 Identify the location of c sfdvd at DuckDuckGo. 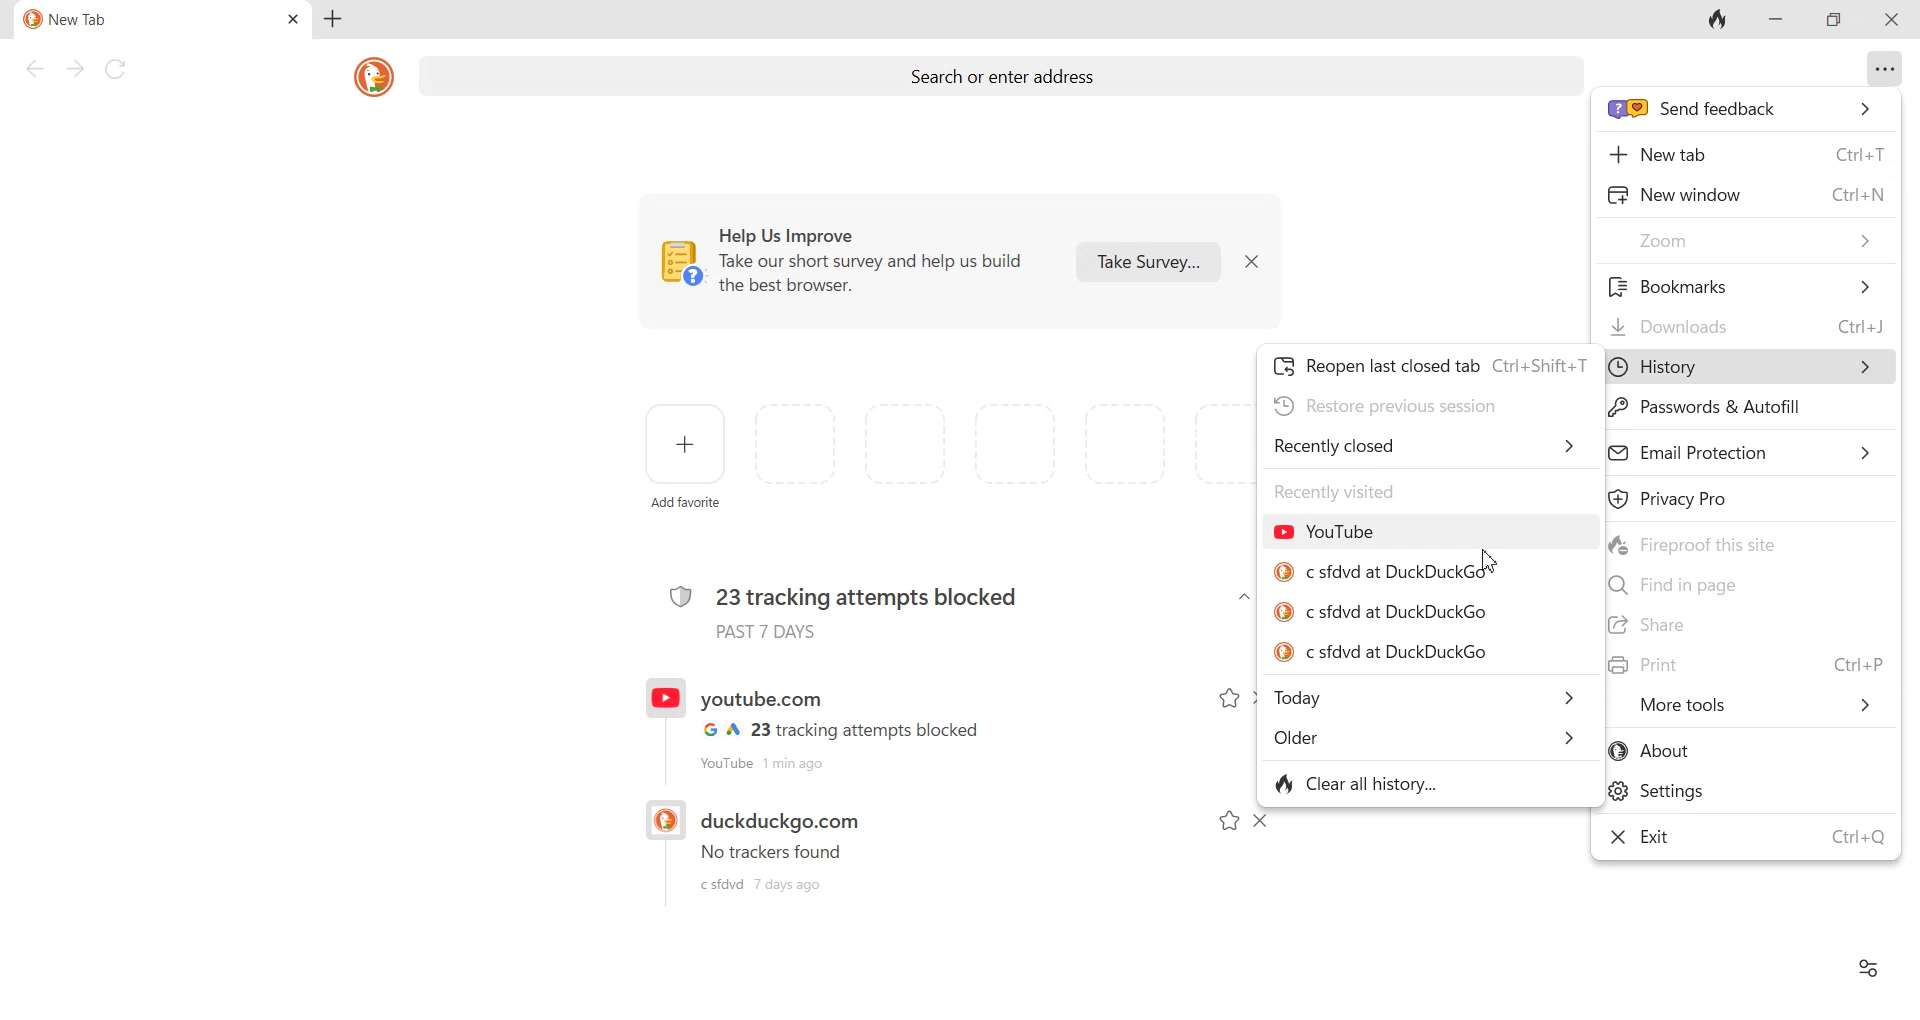
(1391, 612).